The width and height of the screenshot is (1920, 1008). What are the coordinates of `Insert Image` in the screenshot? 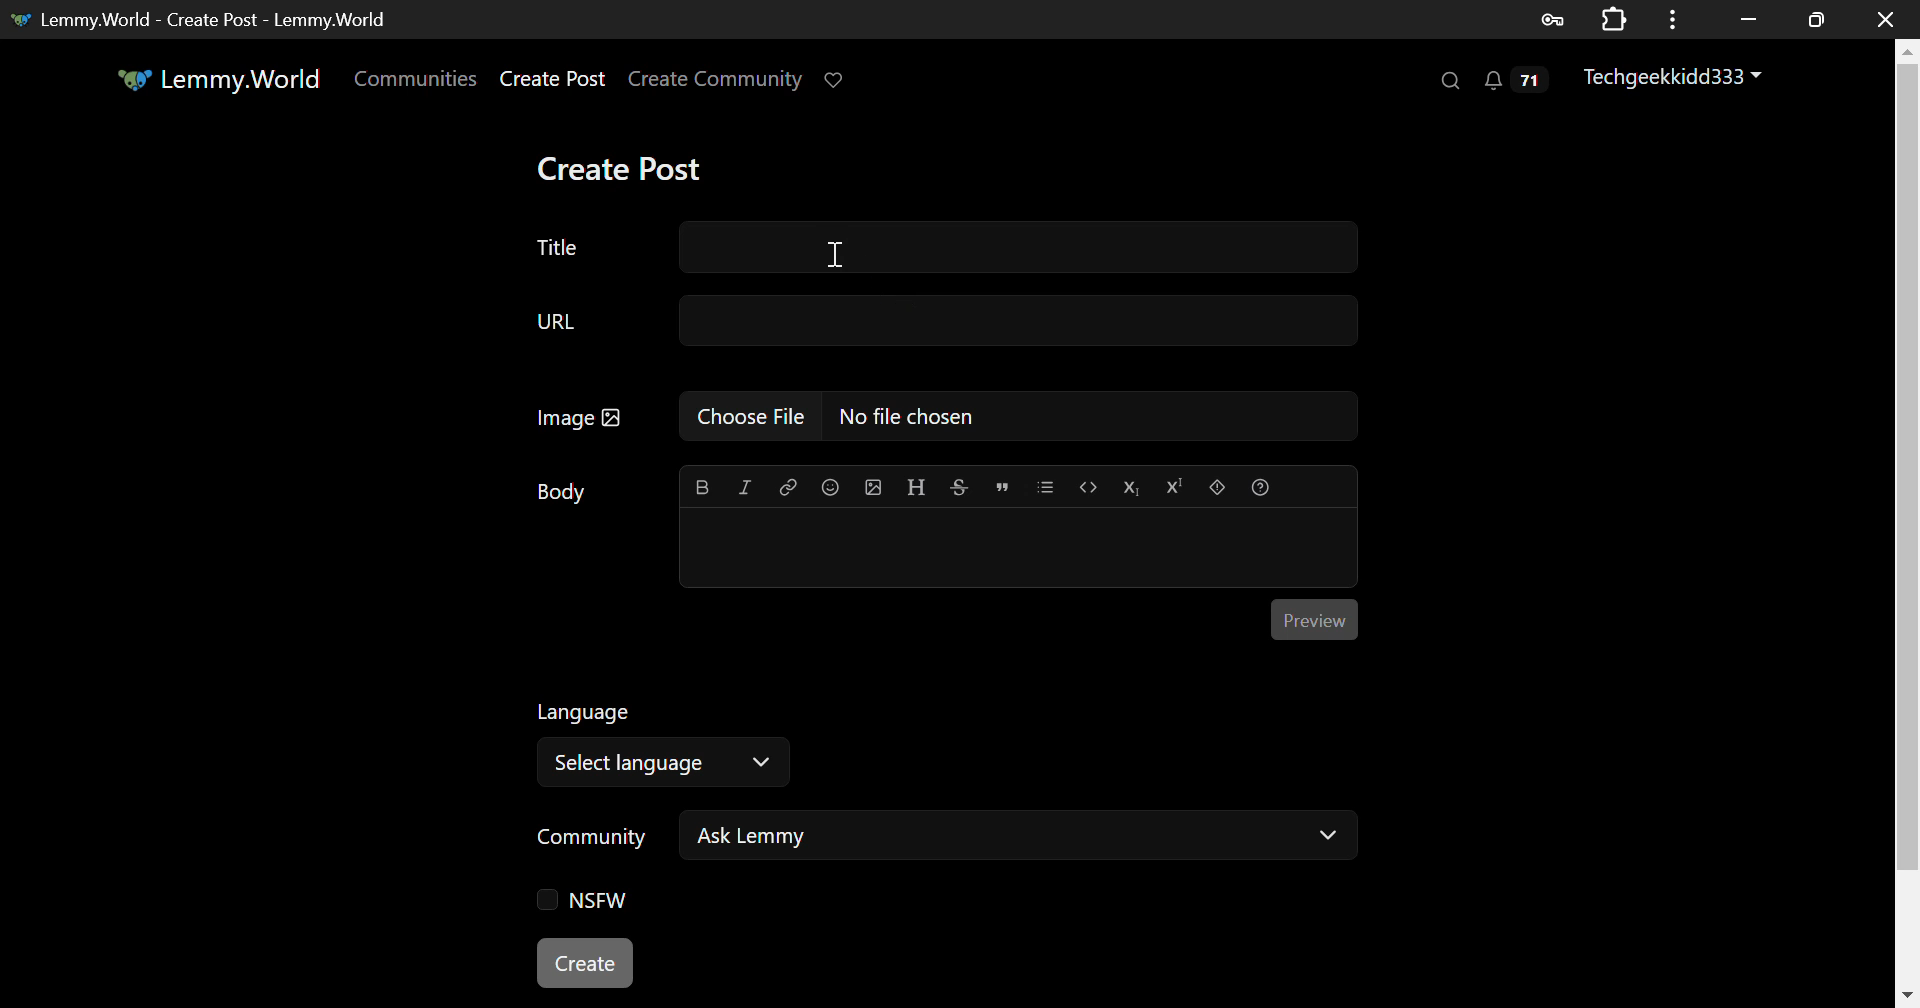 It's located at (872, 487).